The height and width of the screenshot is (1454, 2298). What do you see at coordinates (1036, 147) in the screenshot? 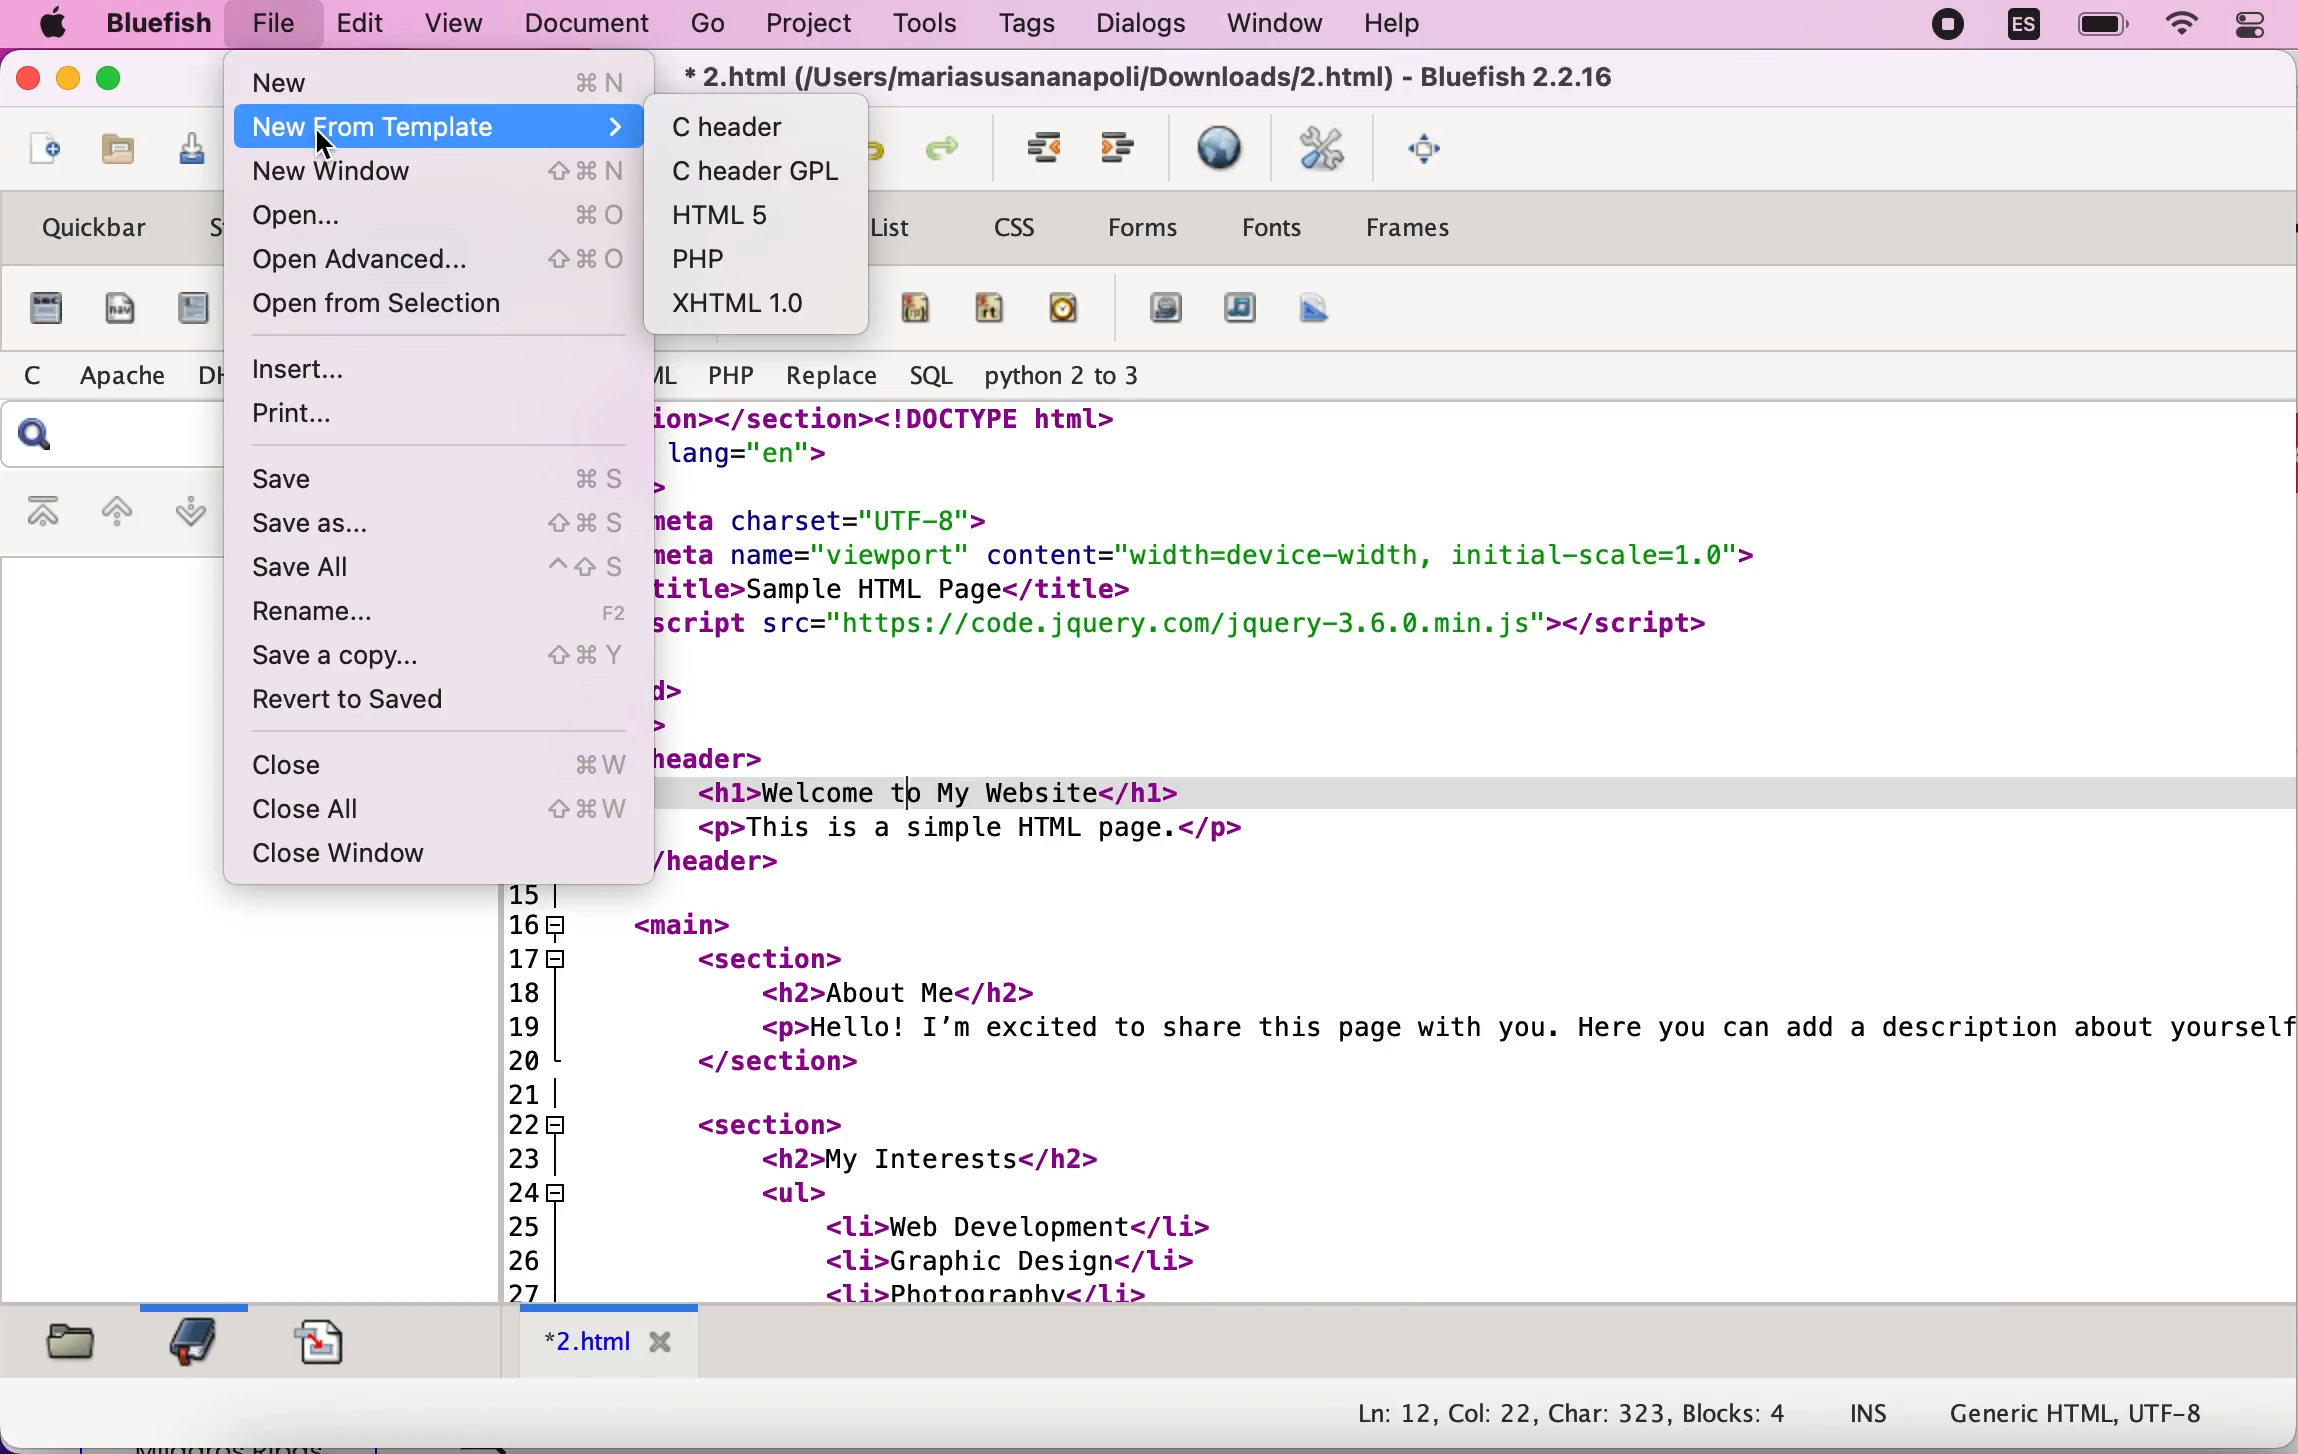
I see `indent` at bounding box center [1036, 147].